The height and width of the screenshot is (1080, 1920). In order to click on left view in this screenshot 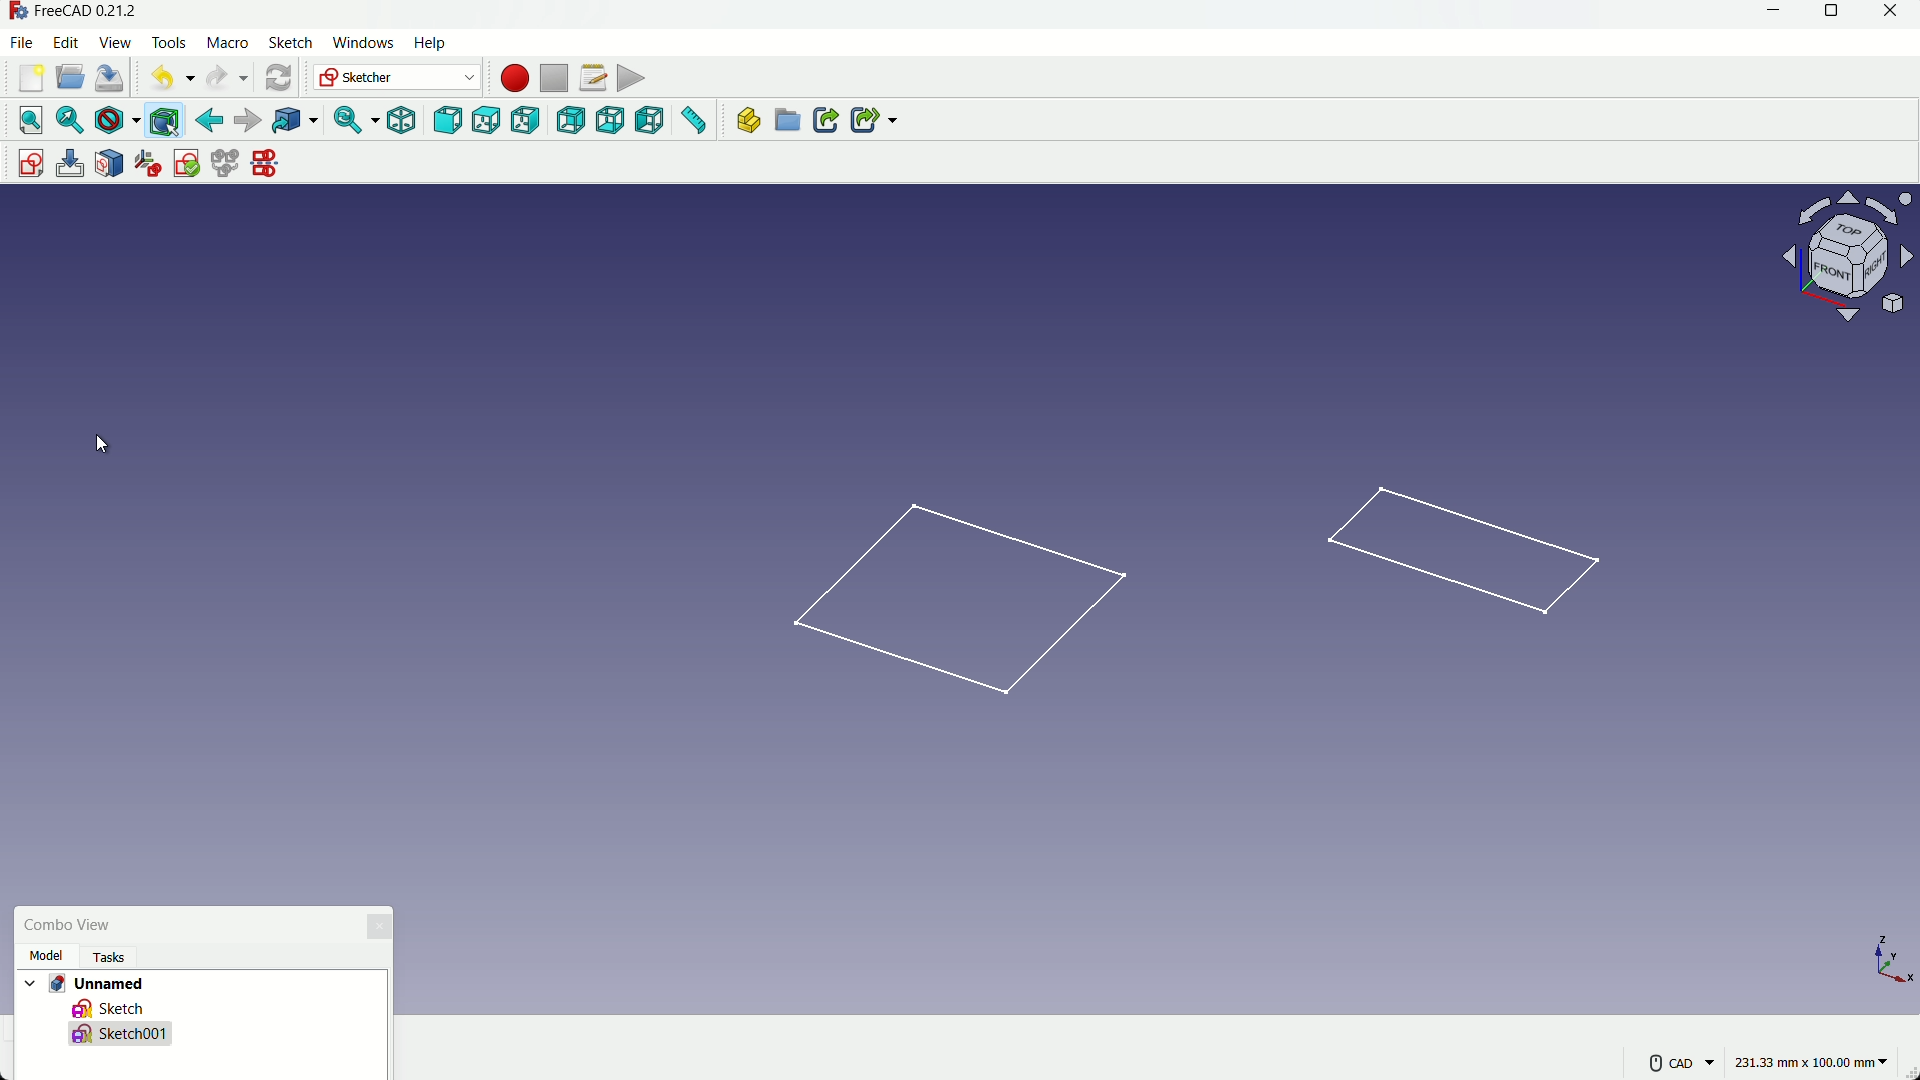, I will do `click(646, 119)`.